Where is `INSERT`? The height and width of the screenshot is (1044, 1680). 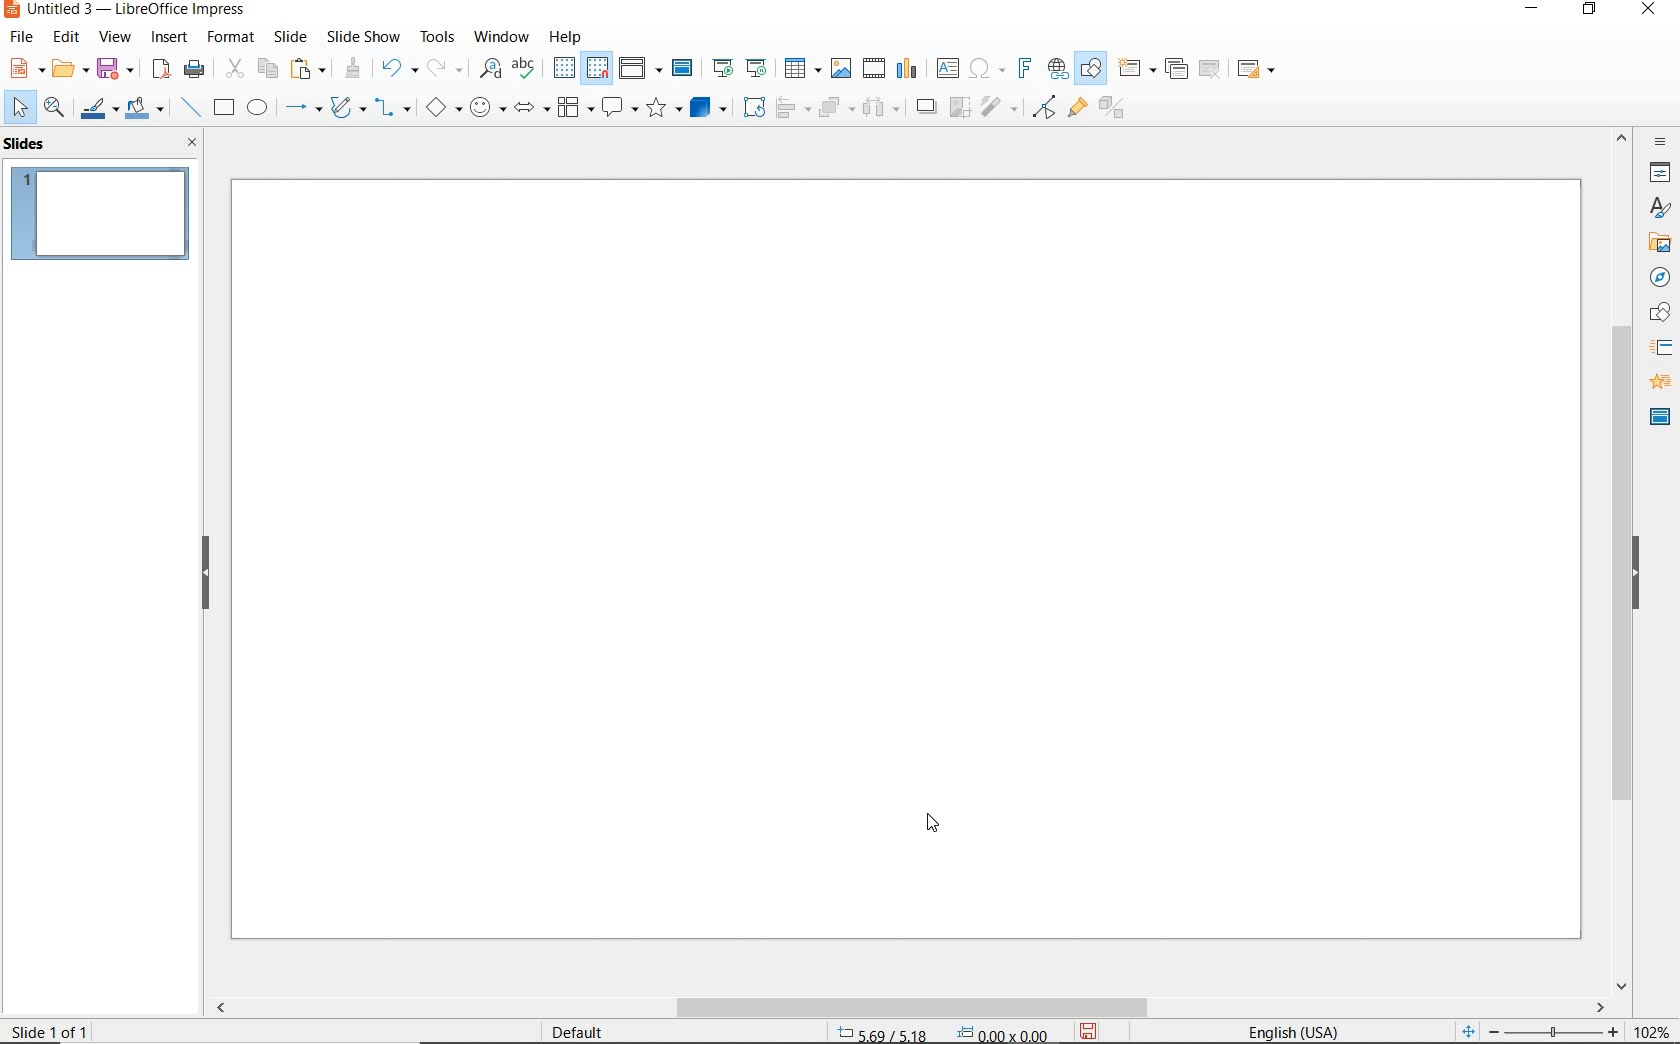
INSERT is located at coordinates (170, 39).